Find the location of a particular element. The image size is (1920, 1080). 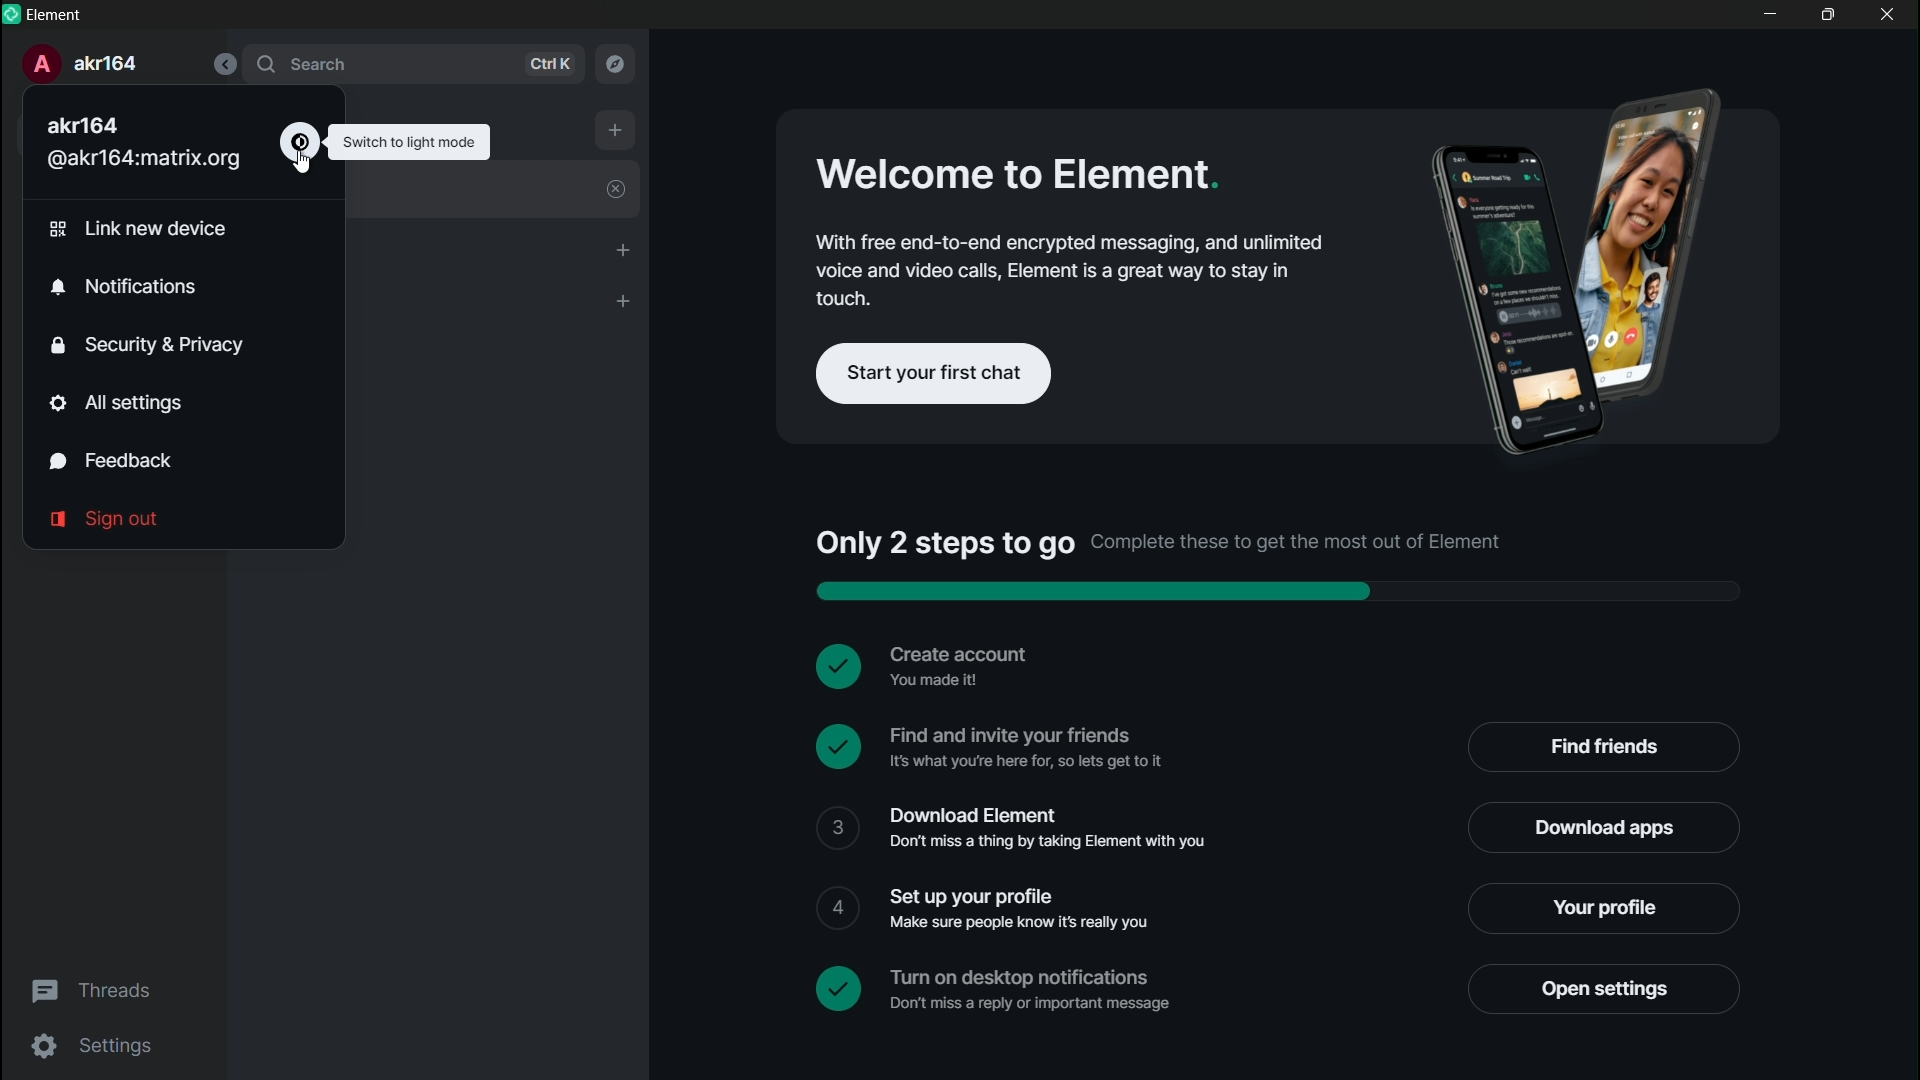

Welcome to element. is located at coordinates (1014, 176).